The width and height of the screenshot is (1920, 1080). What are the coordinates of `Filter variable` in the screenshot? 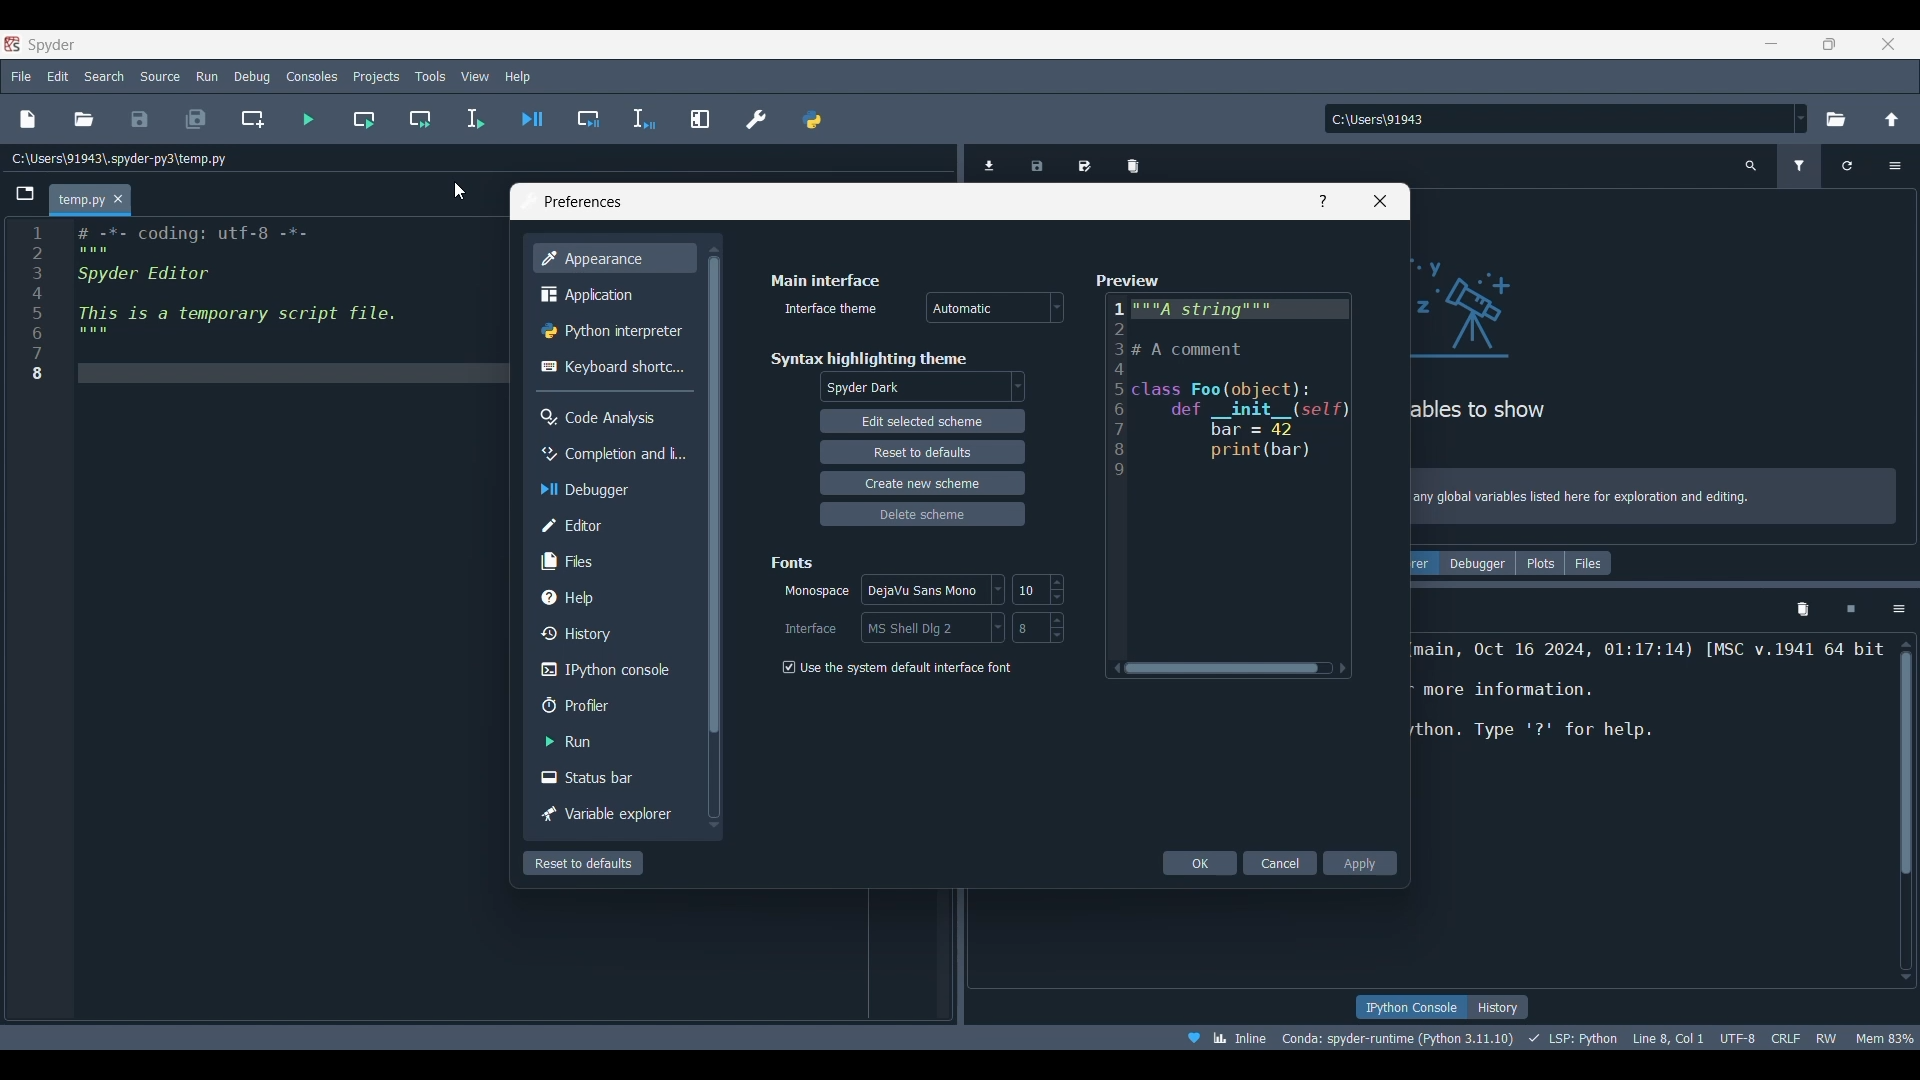 It's located at (1799, 167).